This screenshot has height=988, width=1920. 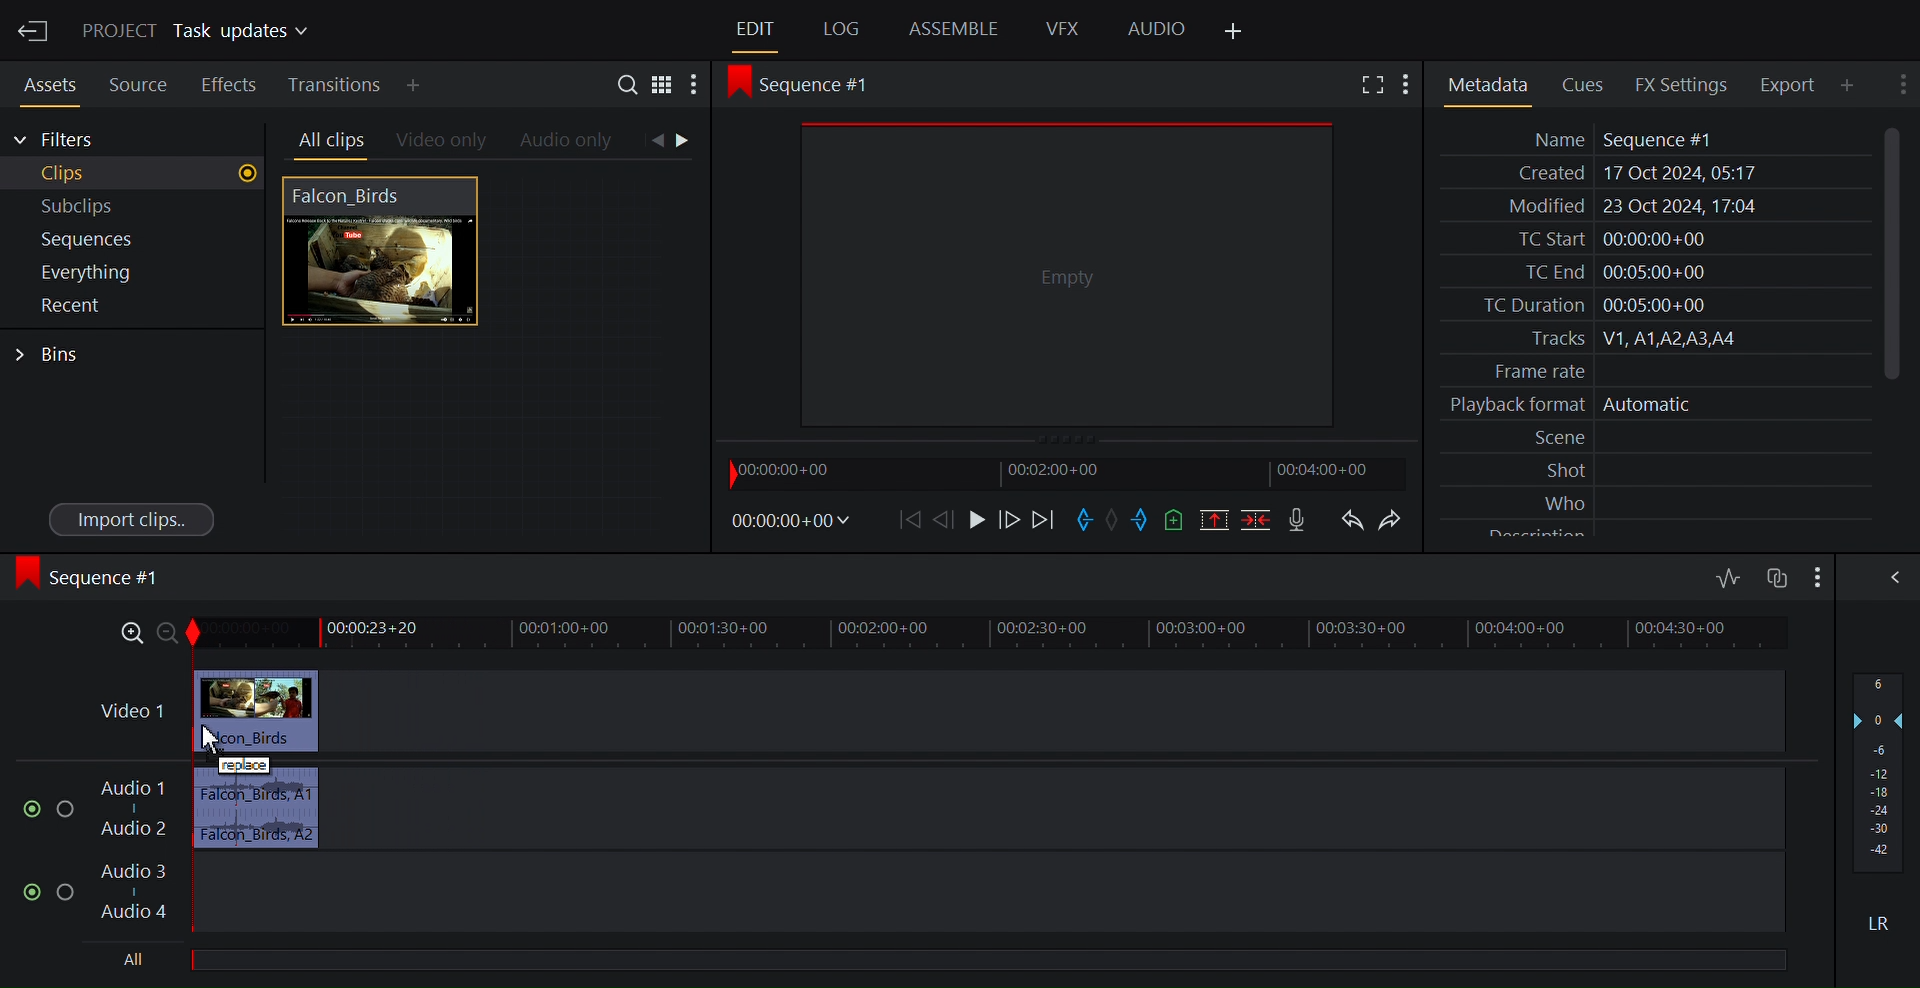 What do you see at coordinates (1352, 520) in the screenshot?
I see `Undo ` at bounding box center [1352, 520].